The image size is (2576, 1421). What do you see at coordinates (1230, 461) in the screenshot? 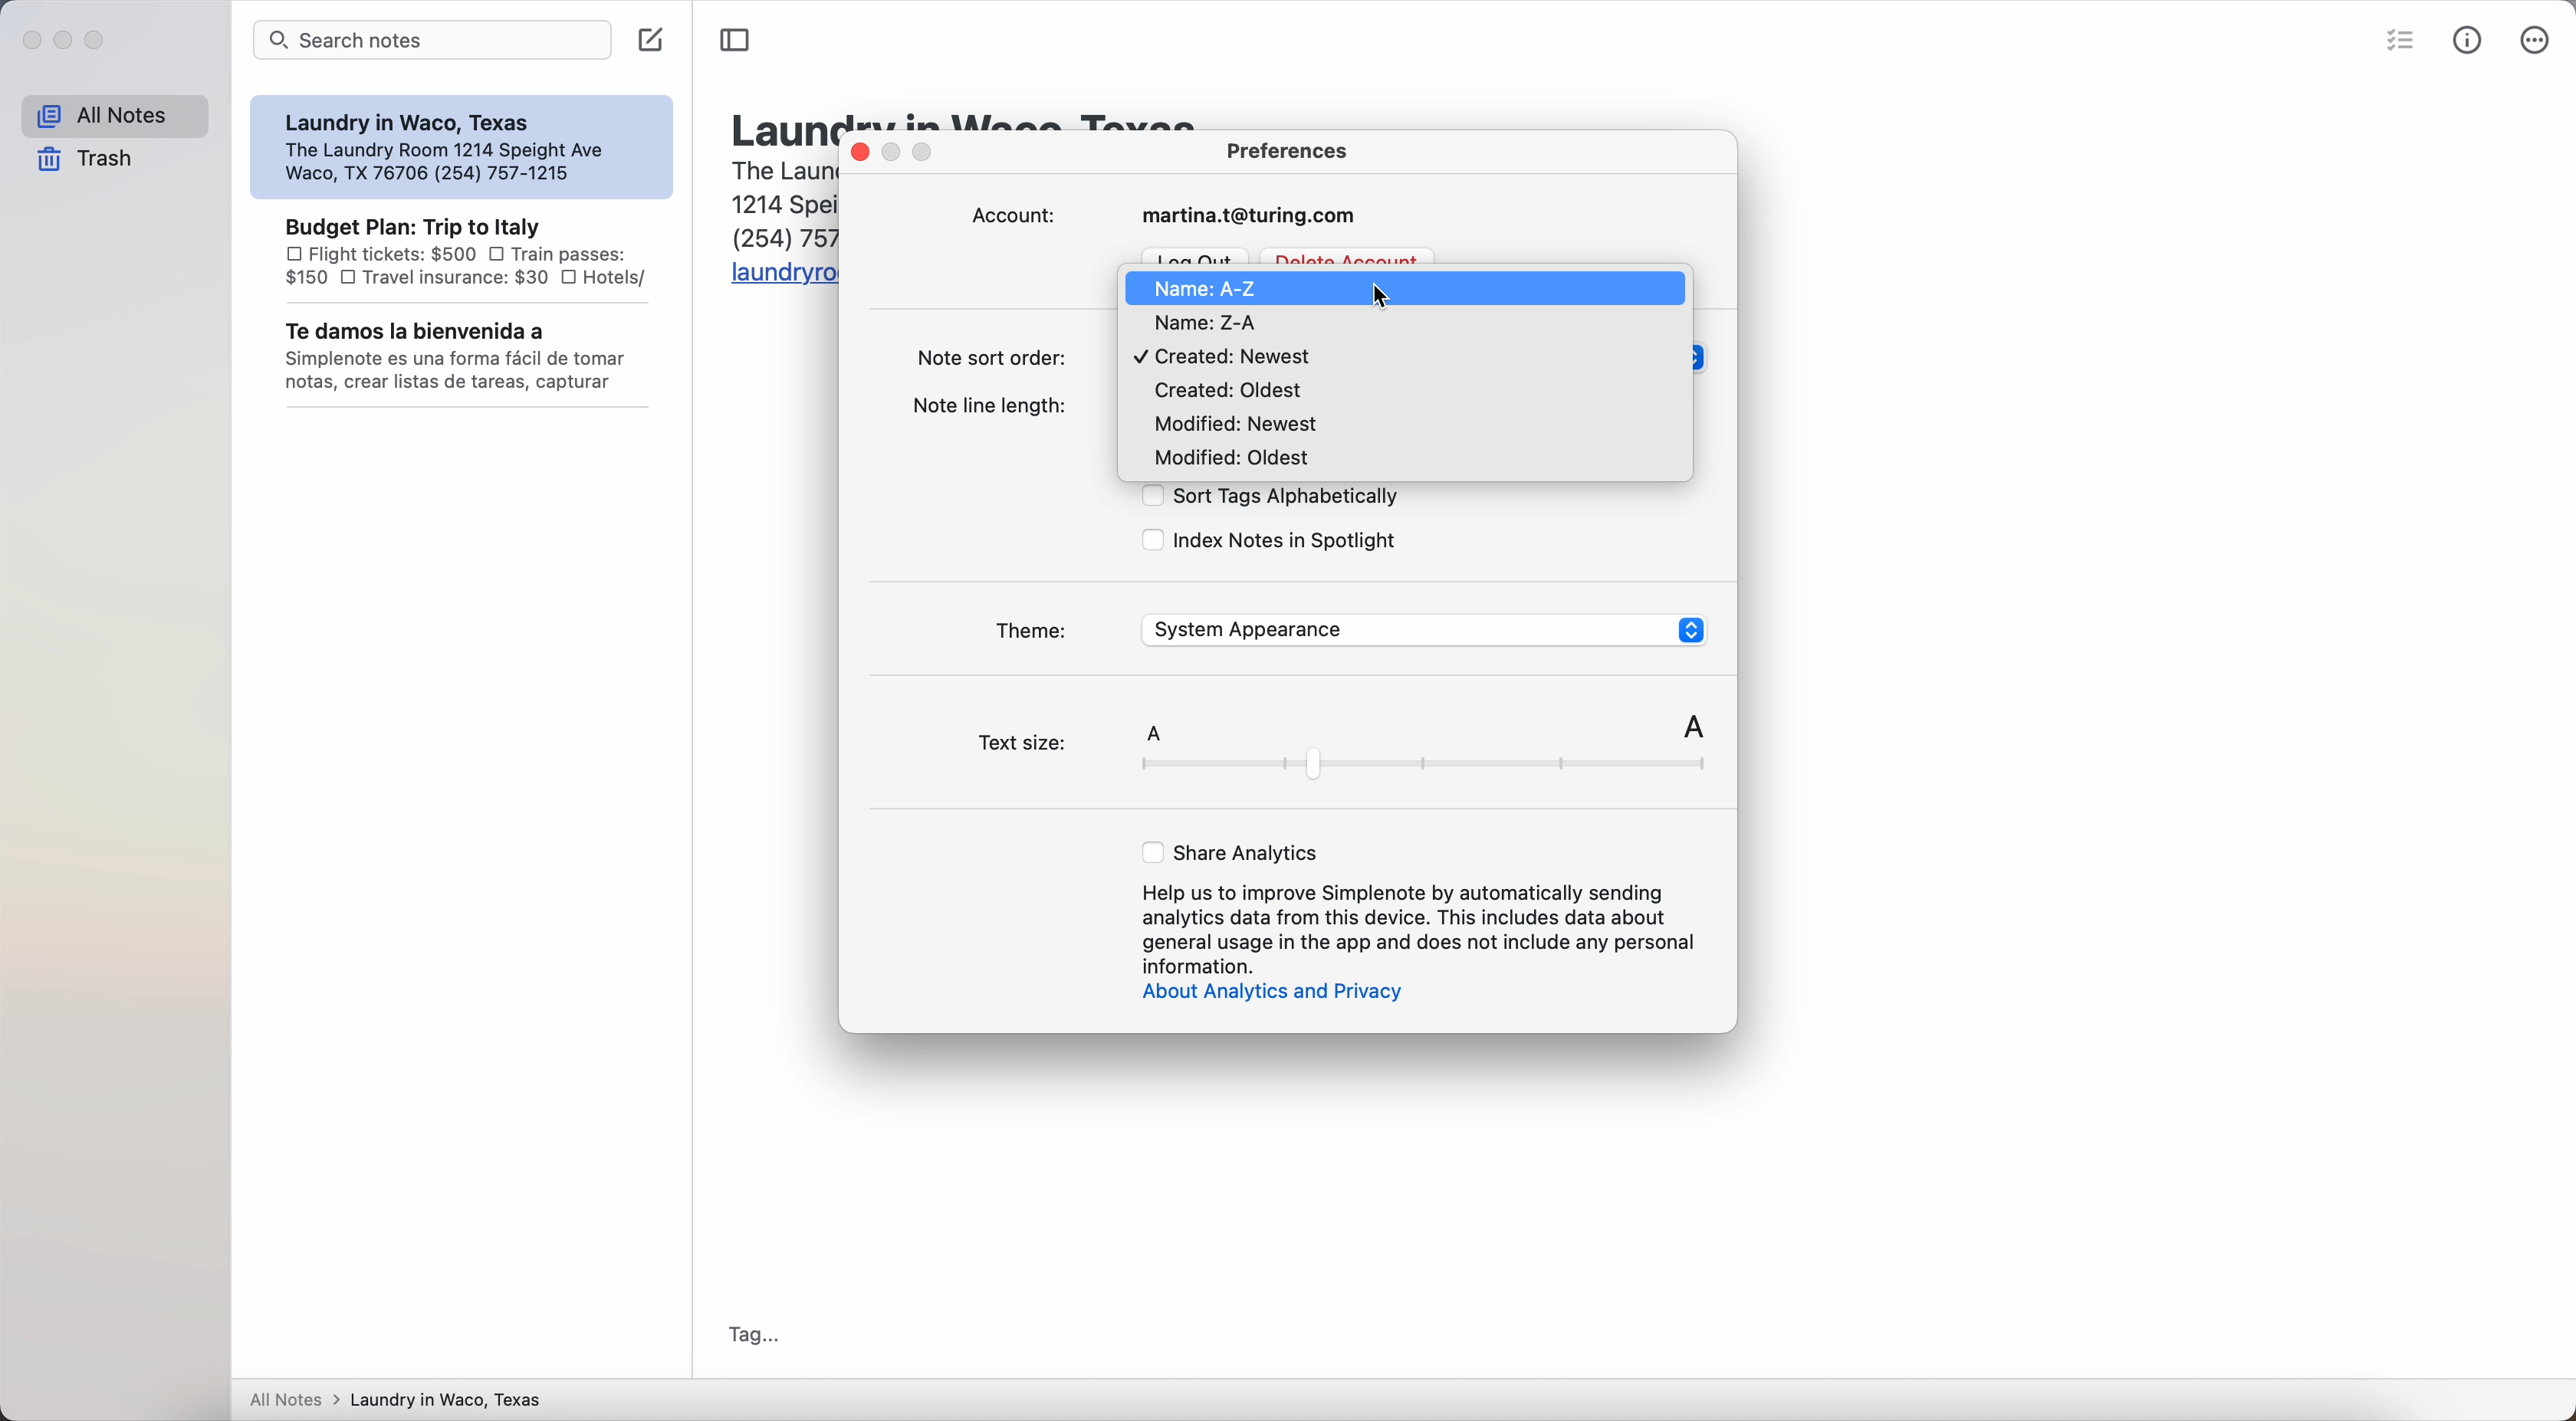
I see `modified: oldest` at bounding box center [1230, 461].